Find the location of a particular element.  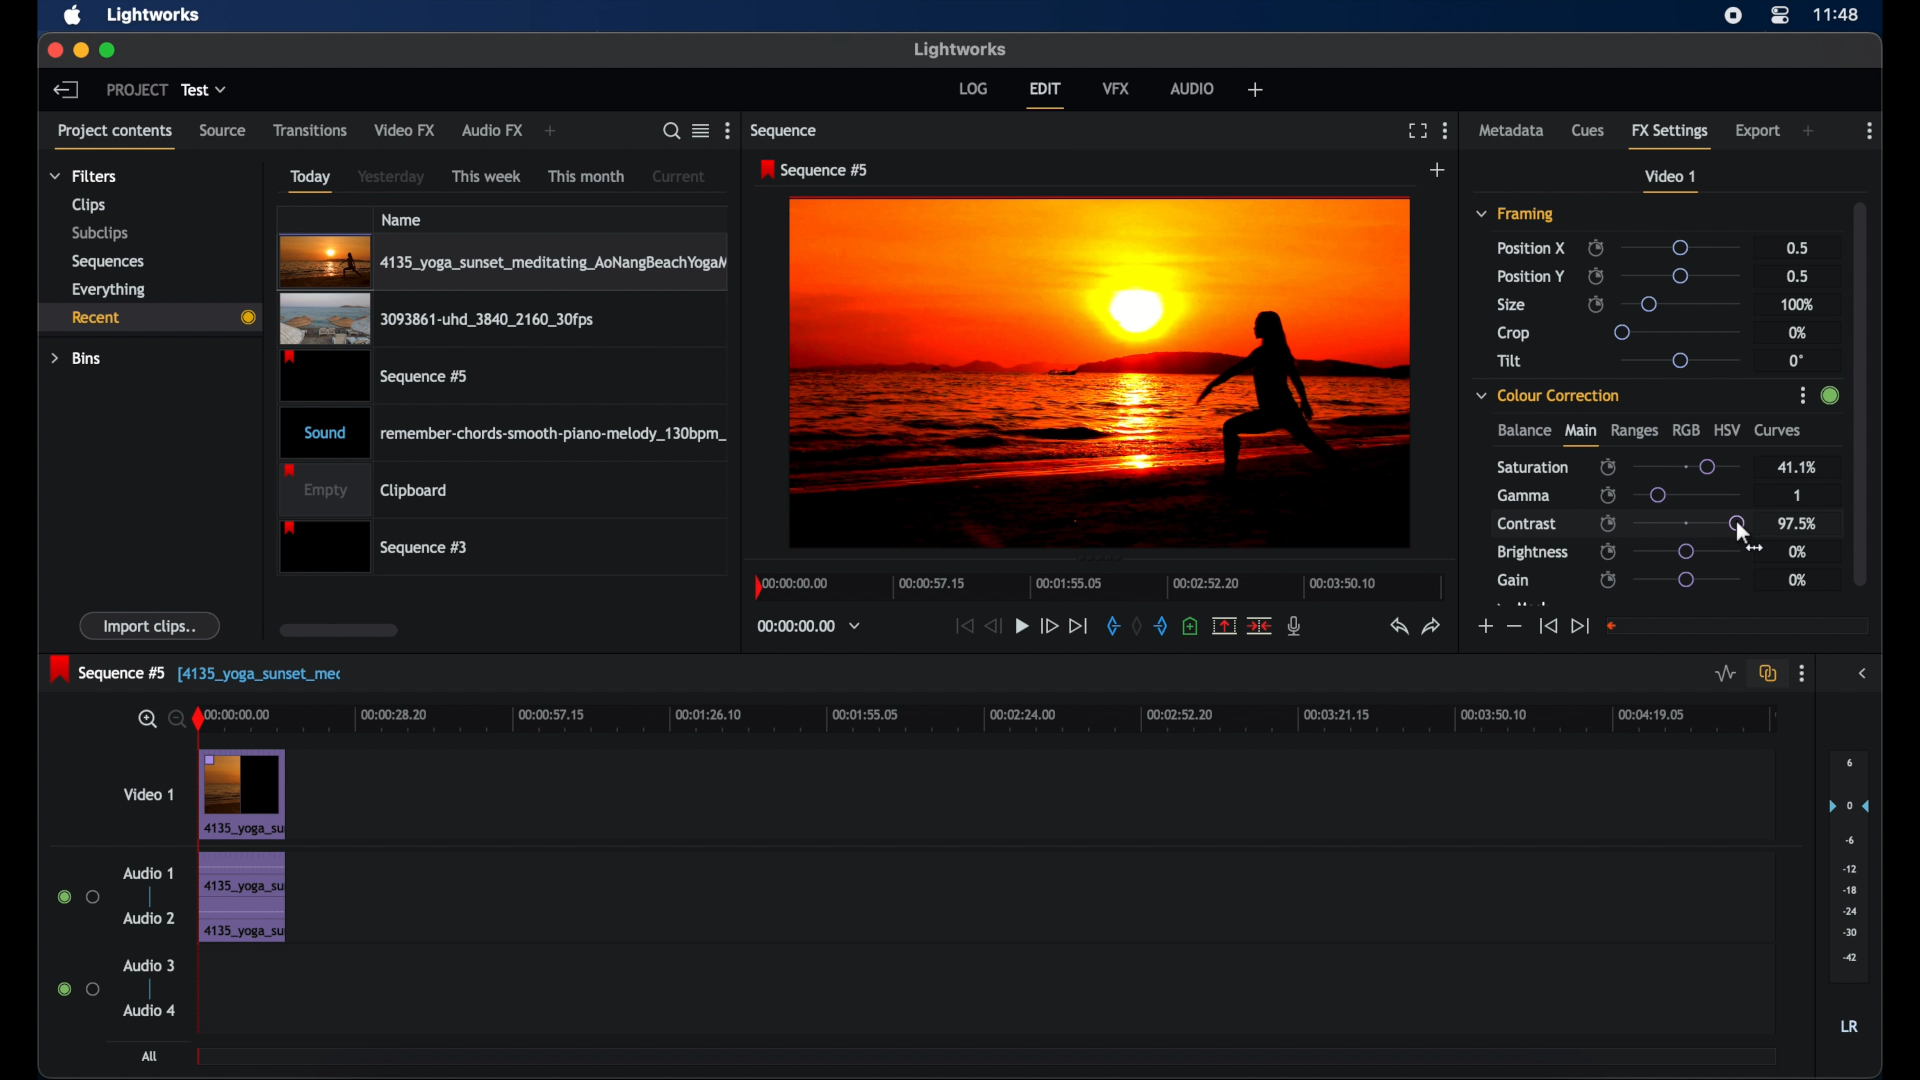

slider is located at coordinates (1680, 303).